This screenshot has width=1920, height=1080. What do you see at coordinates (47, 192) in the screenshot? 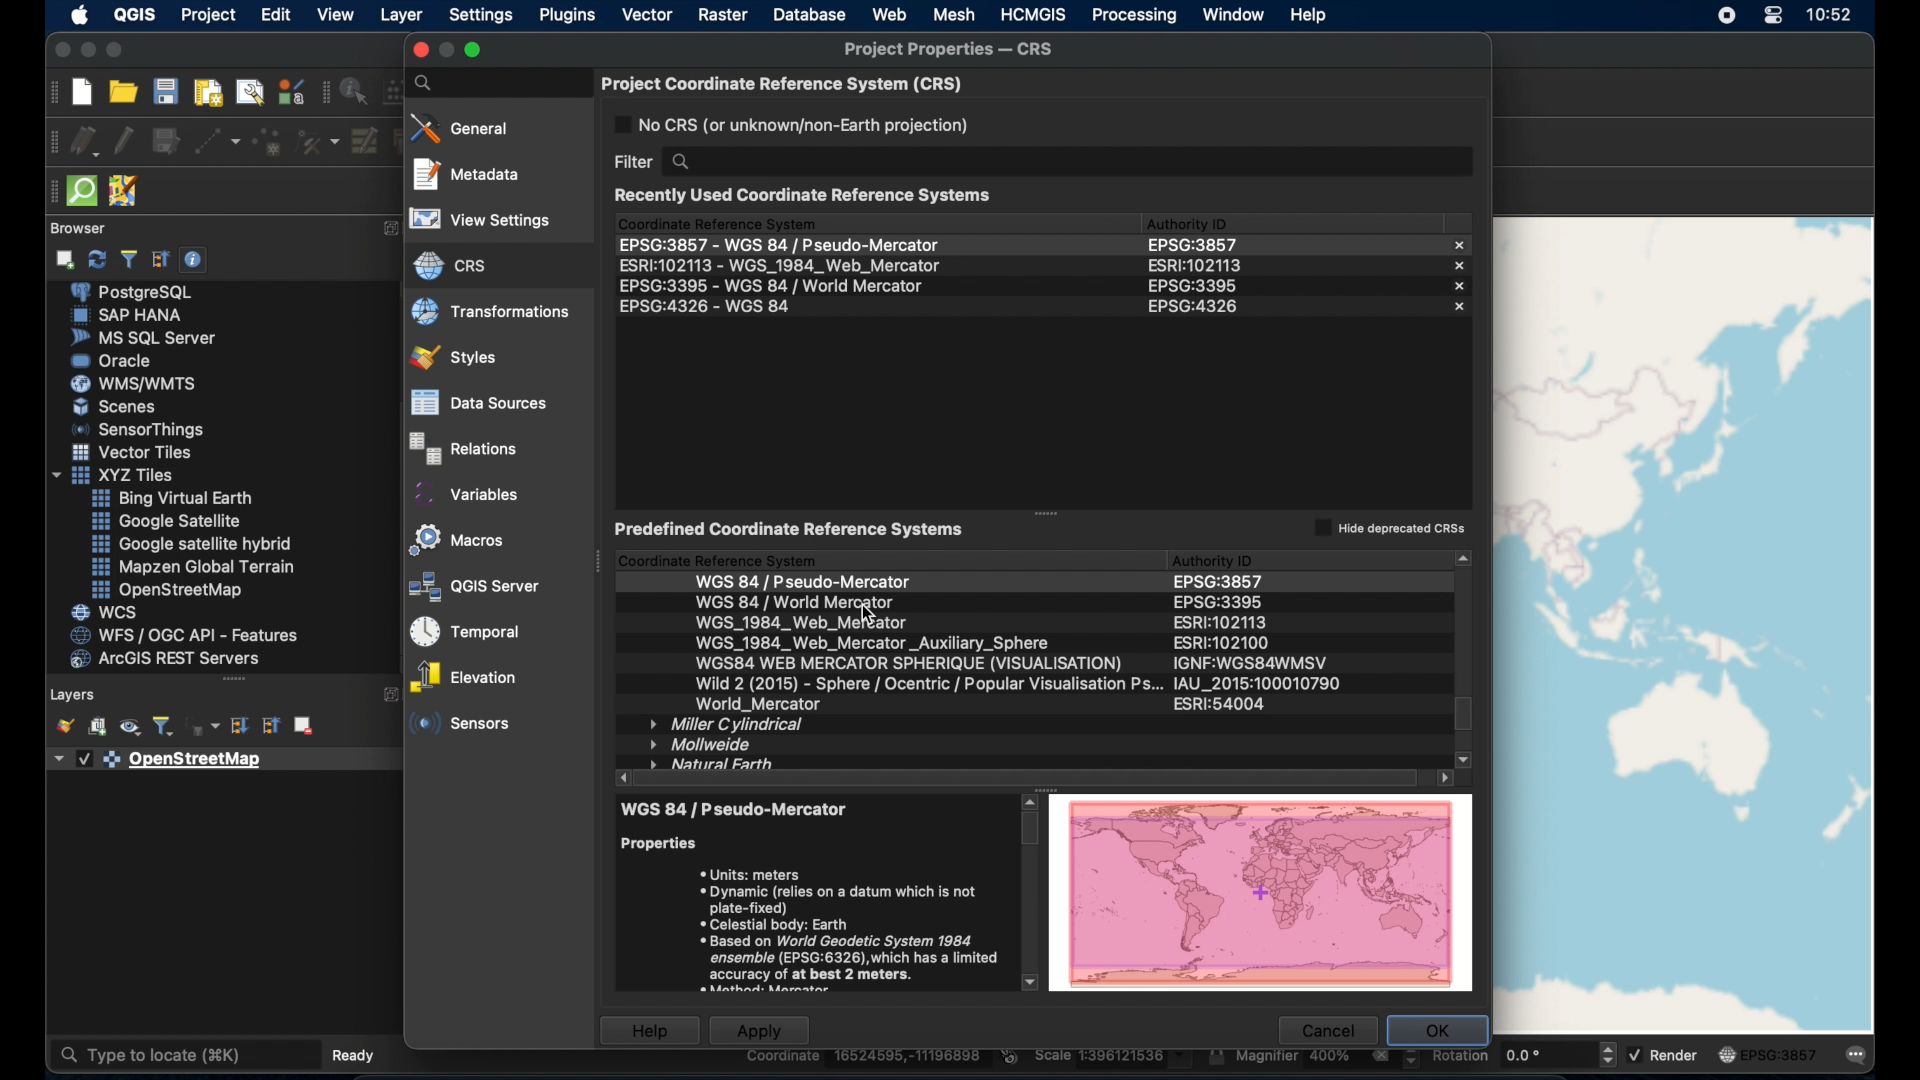
I see `drag handle` at bounding box center [47, 192].